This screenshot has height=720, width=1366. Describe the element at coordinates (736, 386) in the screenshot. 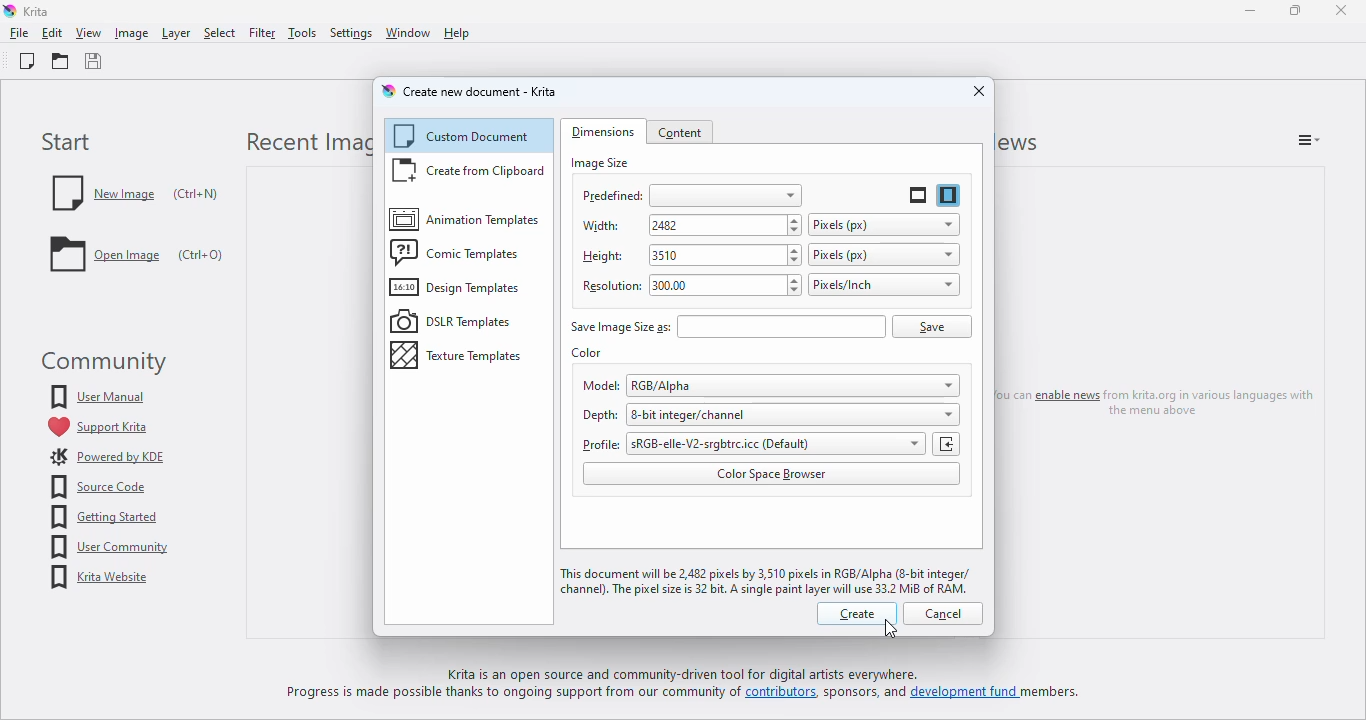

I see `model: RGB/Alpha` at that location.